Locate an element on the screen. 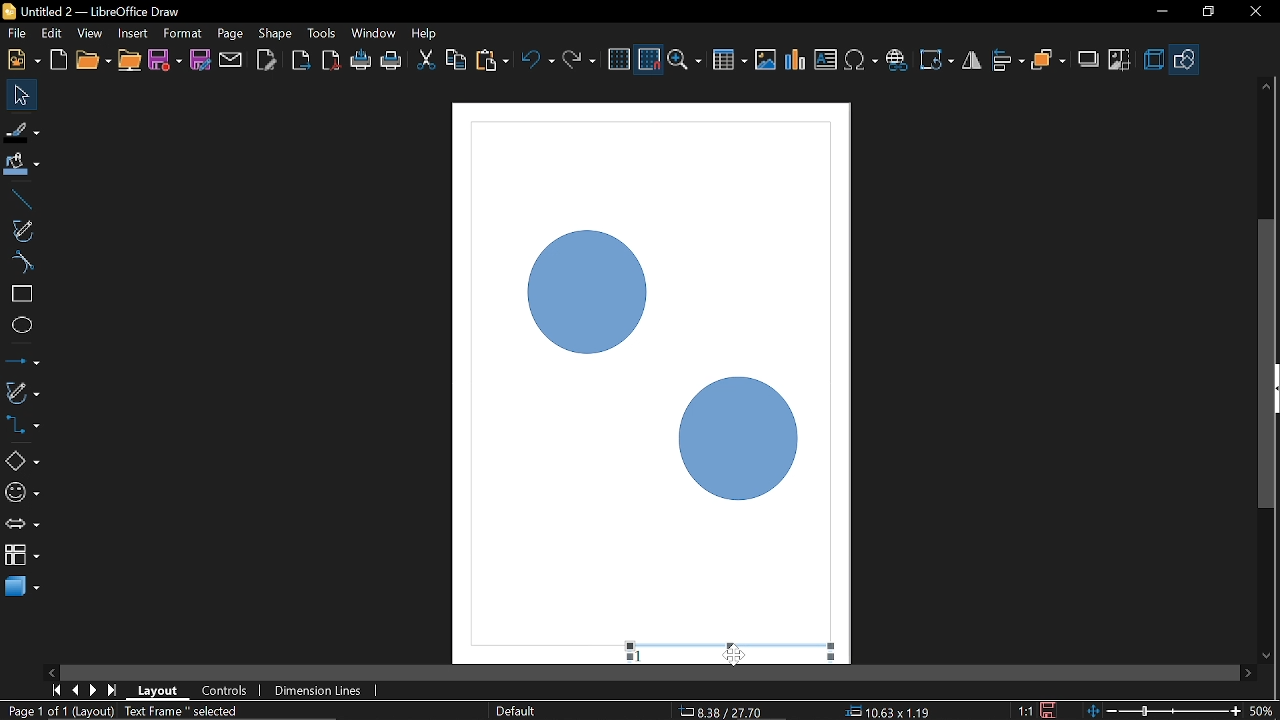  Fill line is located at coordinates (22, 132).